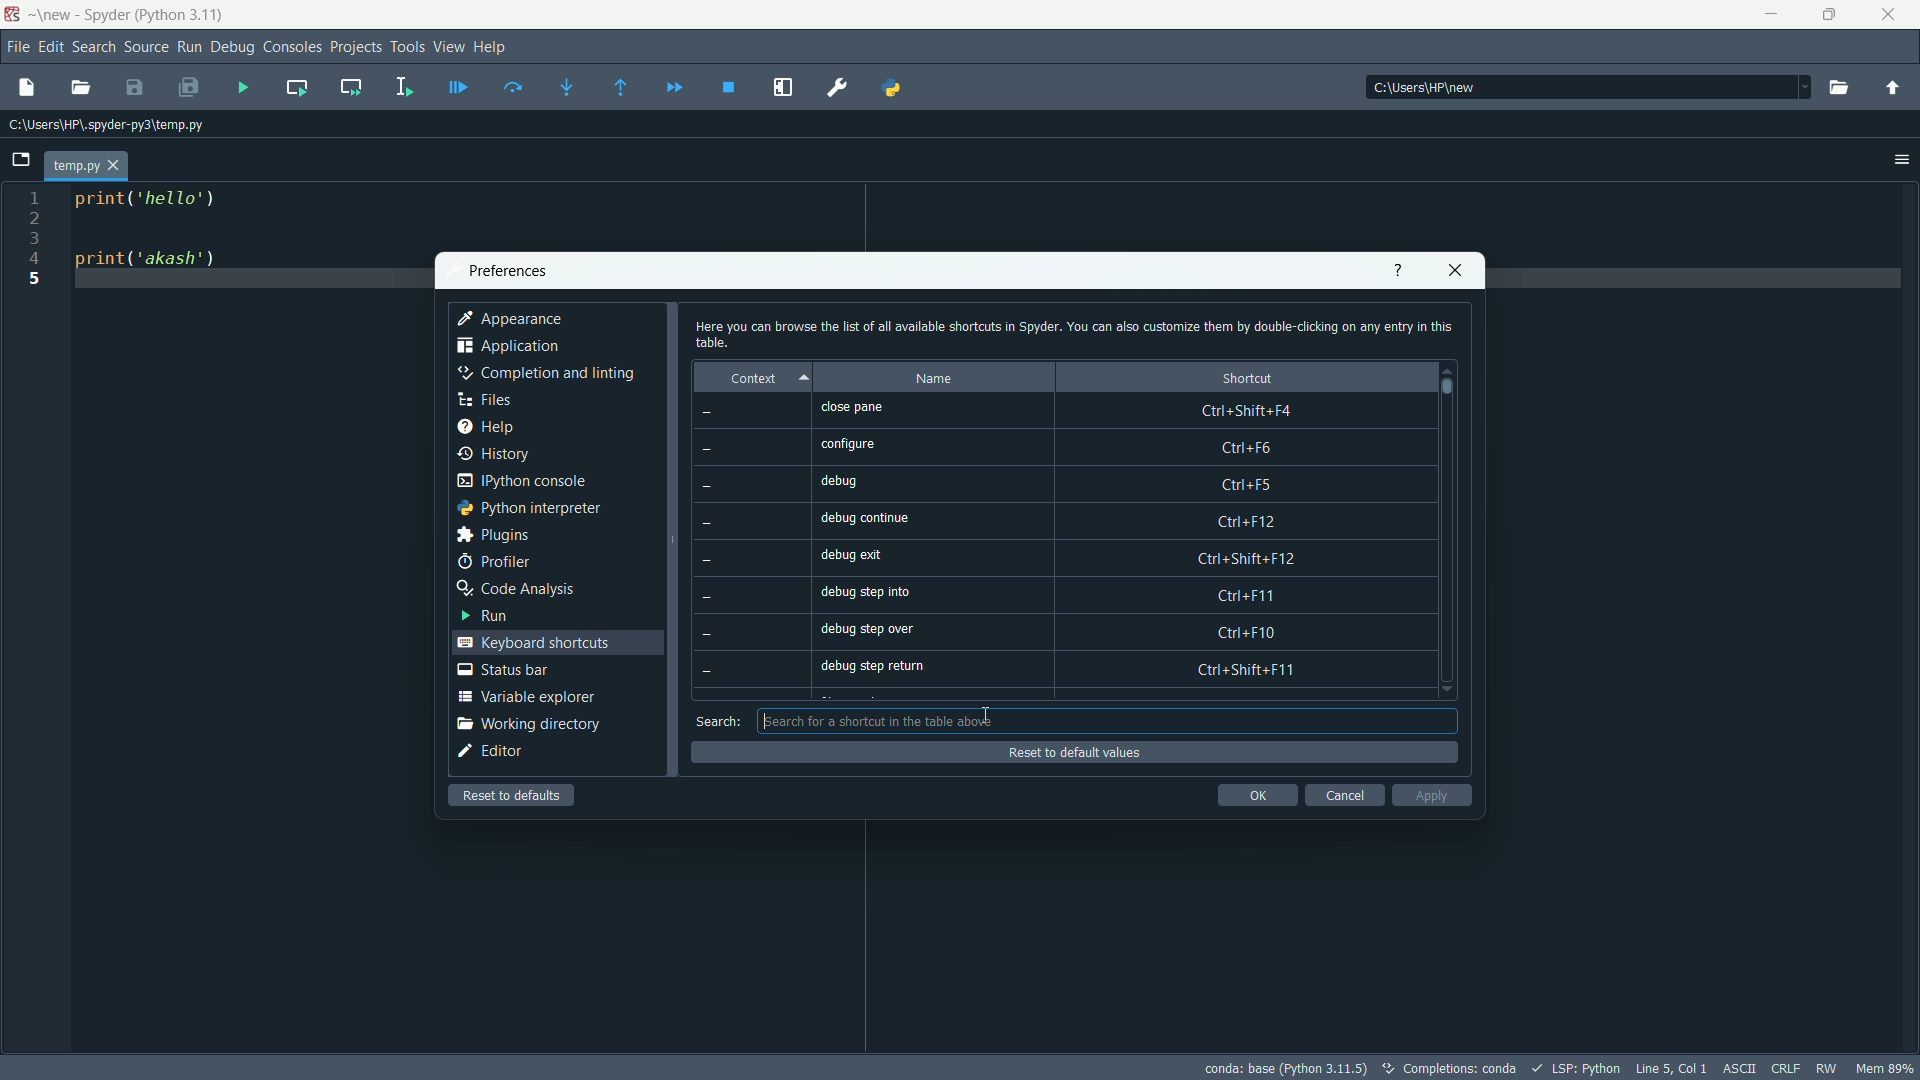  Describe the element at coordinates (492, 753) in the screenshot. I see `editor` at that location.